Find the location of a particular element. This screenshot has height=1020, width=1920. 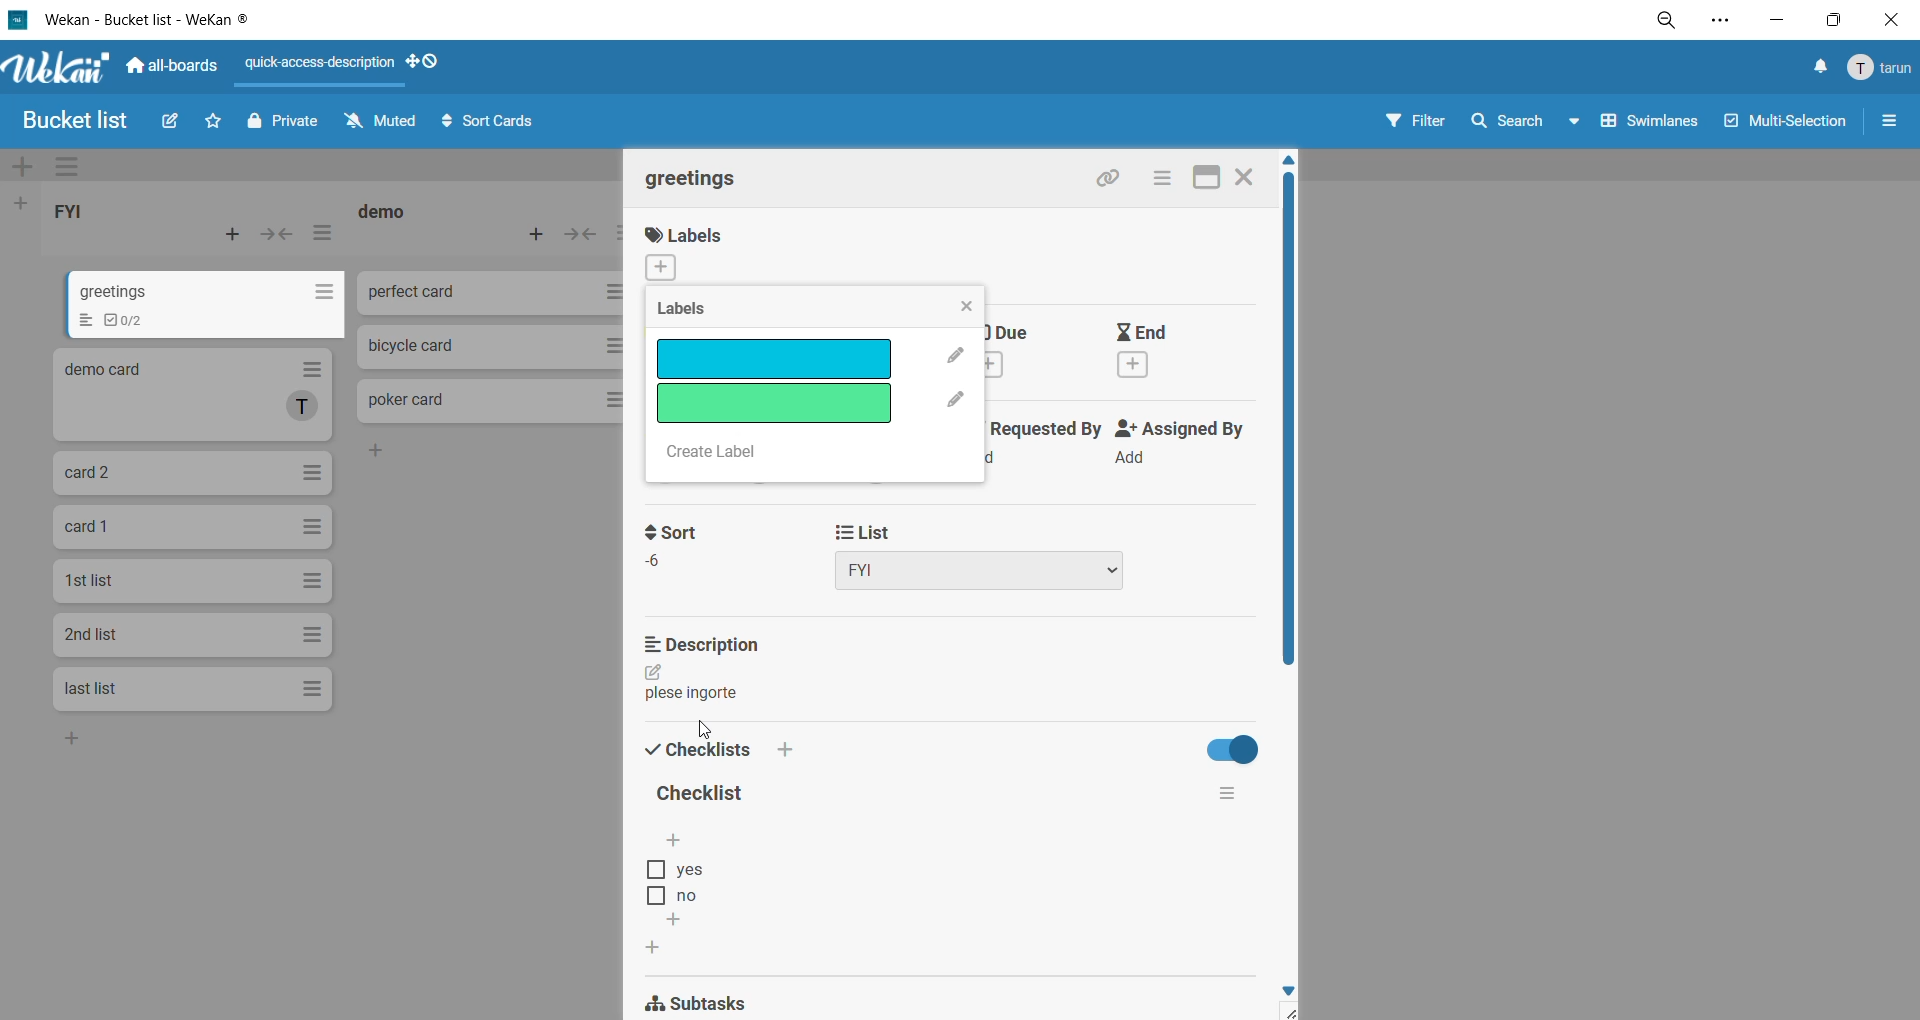

add card is located at coordinates (538, 238).